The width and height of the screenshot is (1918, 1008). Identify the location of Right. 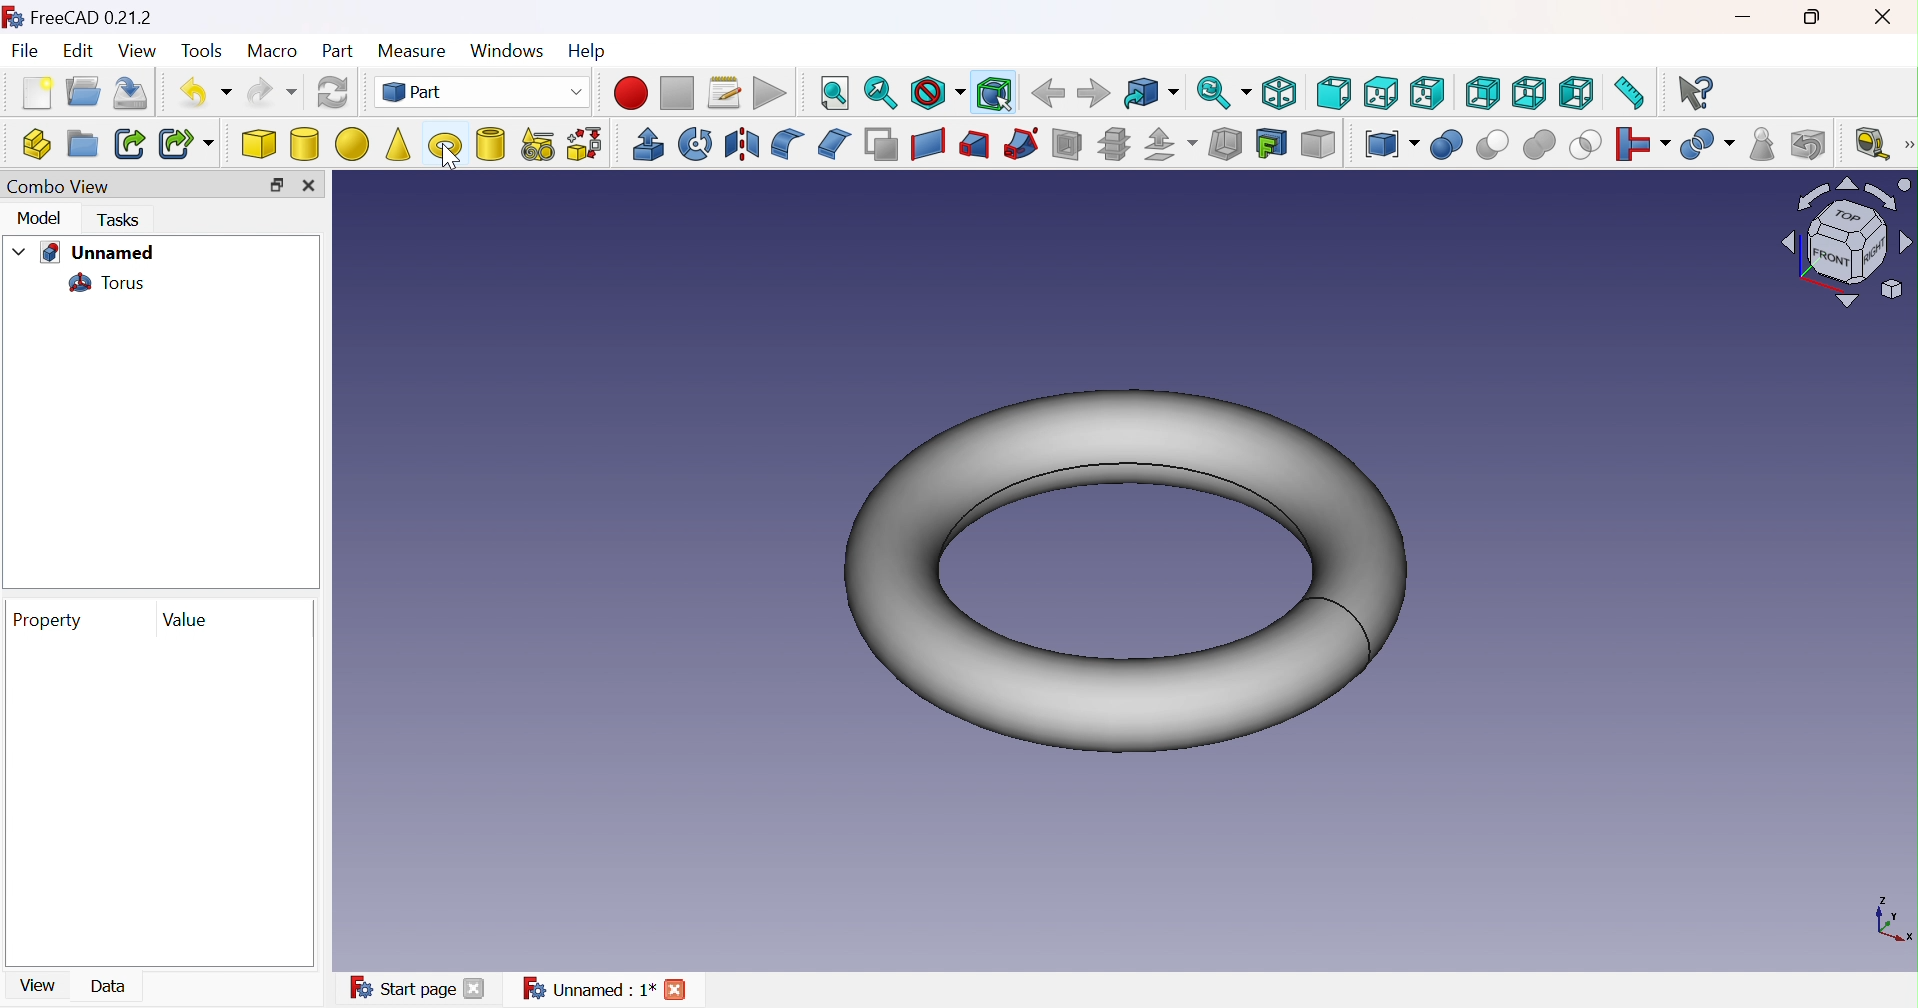
(1427, 94).